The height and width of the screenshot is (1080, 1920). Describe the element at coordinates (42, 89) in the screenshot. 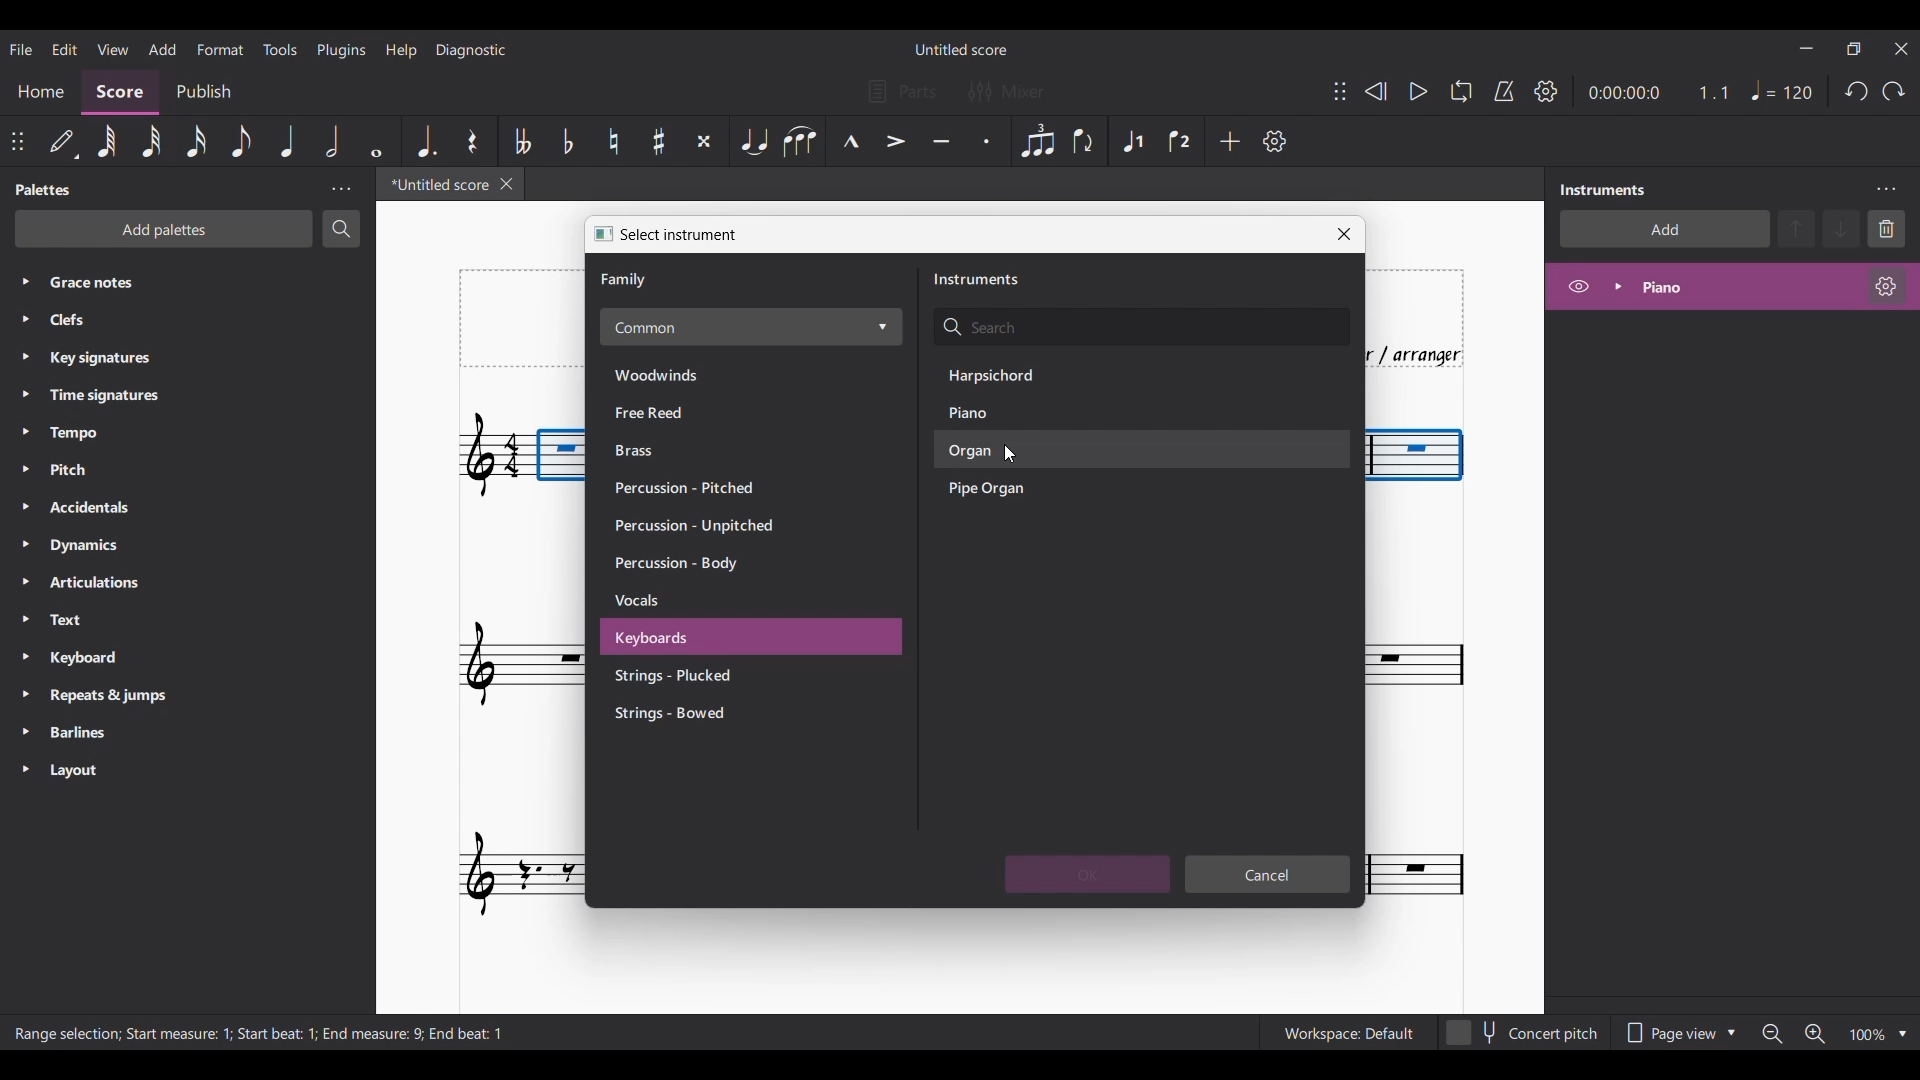

I see `Home section` at that location.